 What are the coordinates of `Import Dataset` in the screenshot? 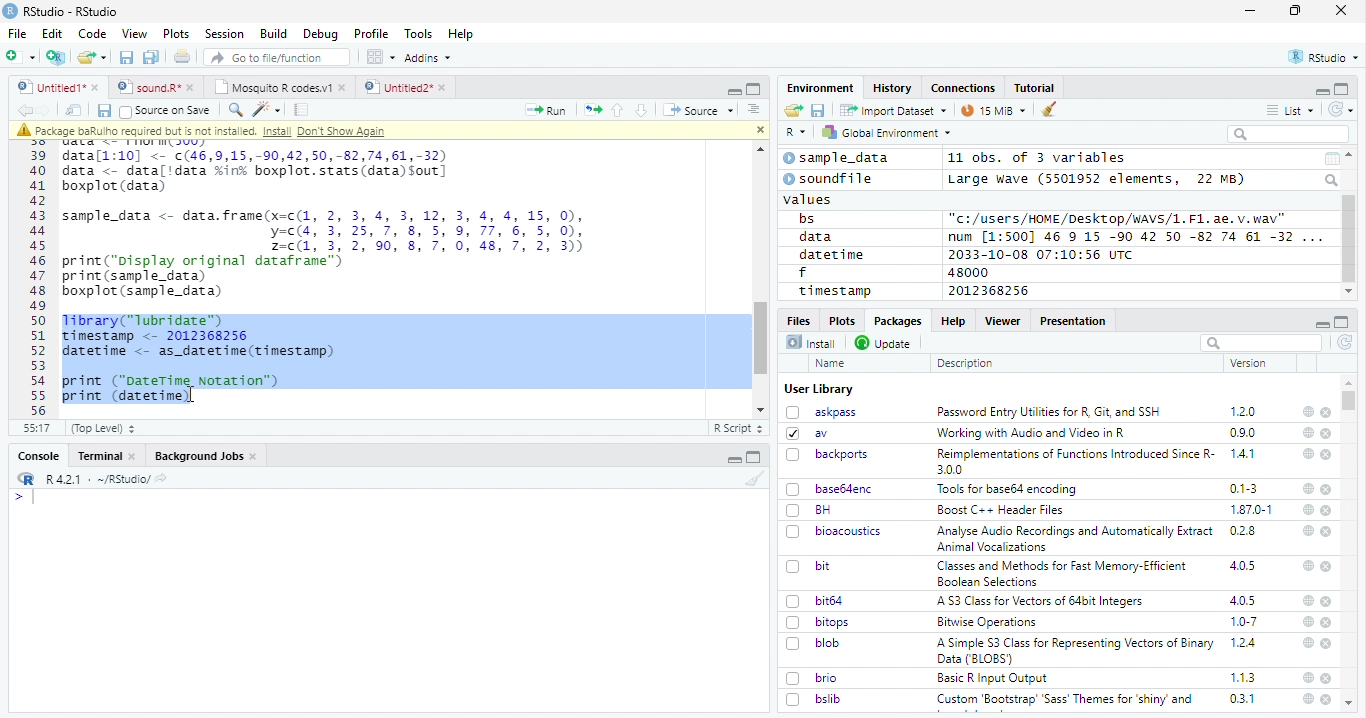 It's located at (893, 110).